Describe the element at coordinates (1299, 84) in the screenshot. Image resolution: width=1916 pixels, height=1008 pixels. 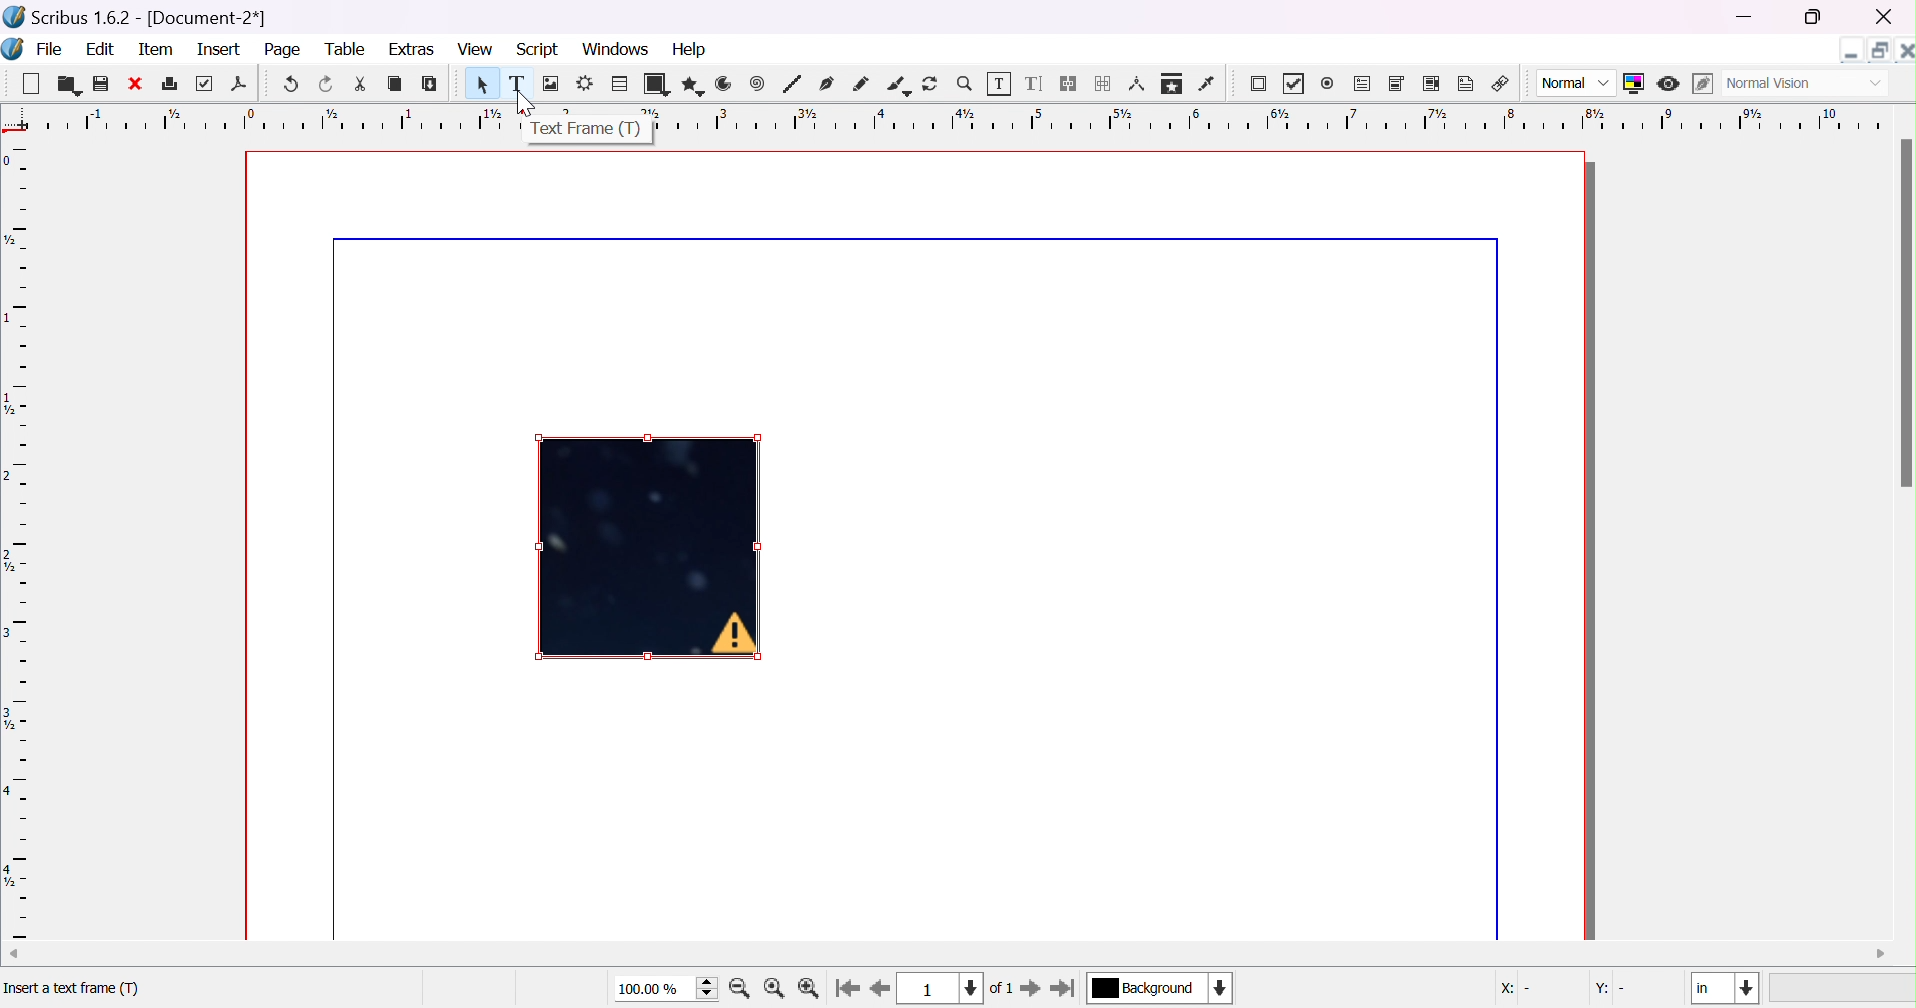
I see `PDF checkbox` at that location.